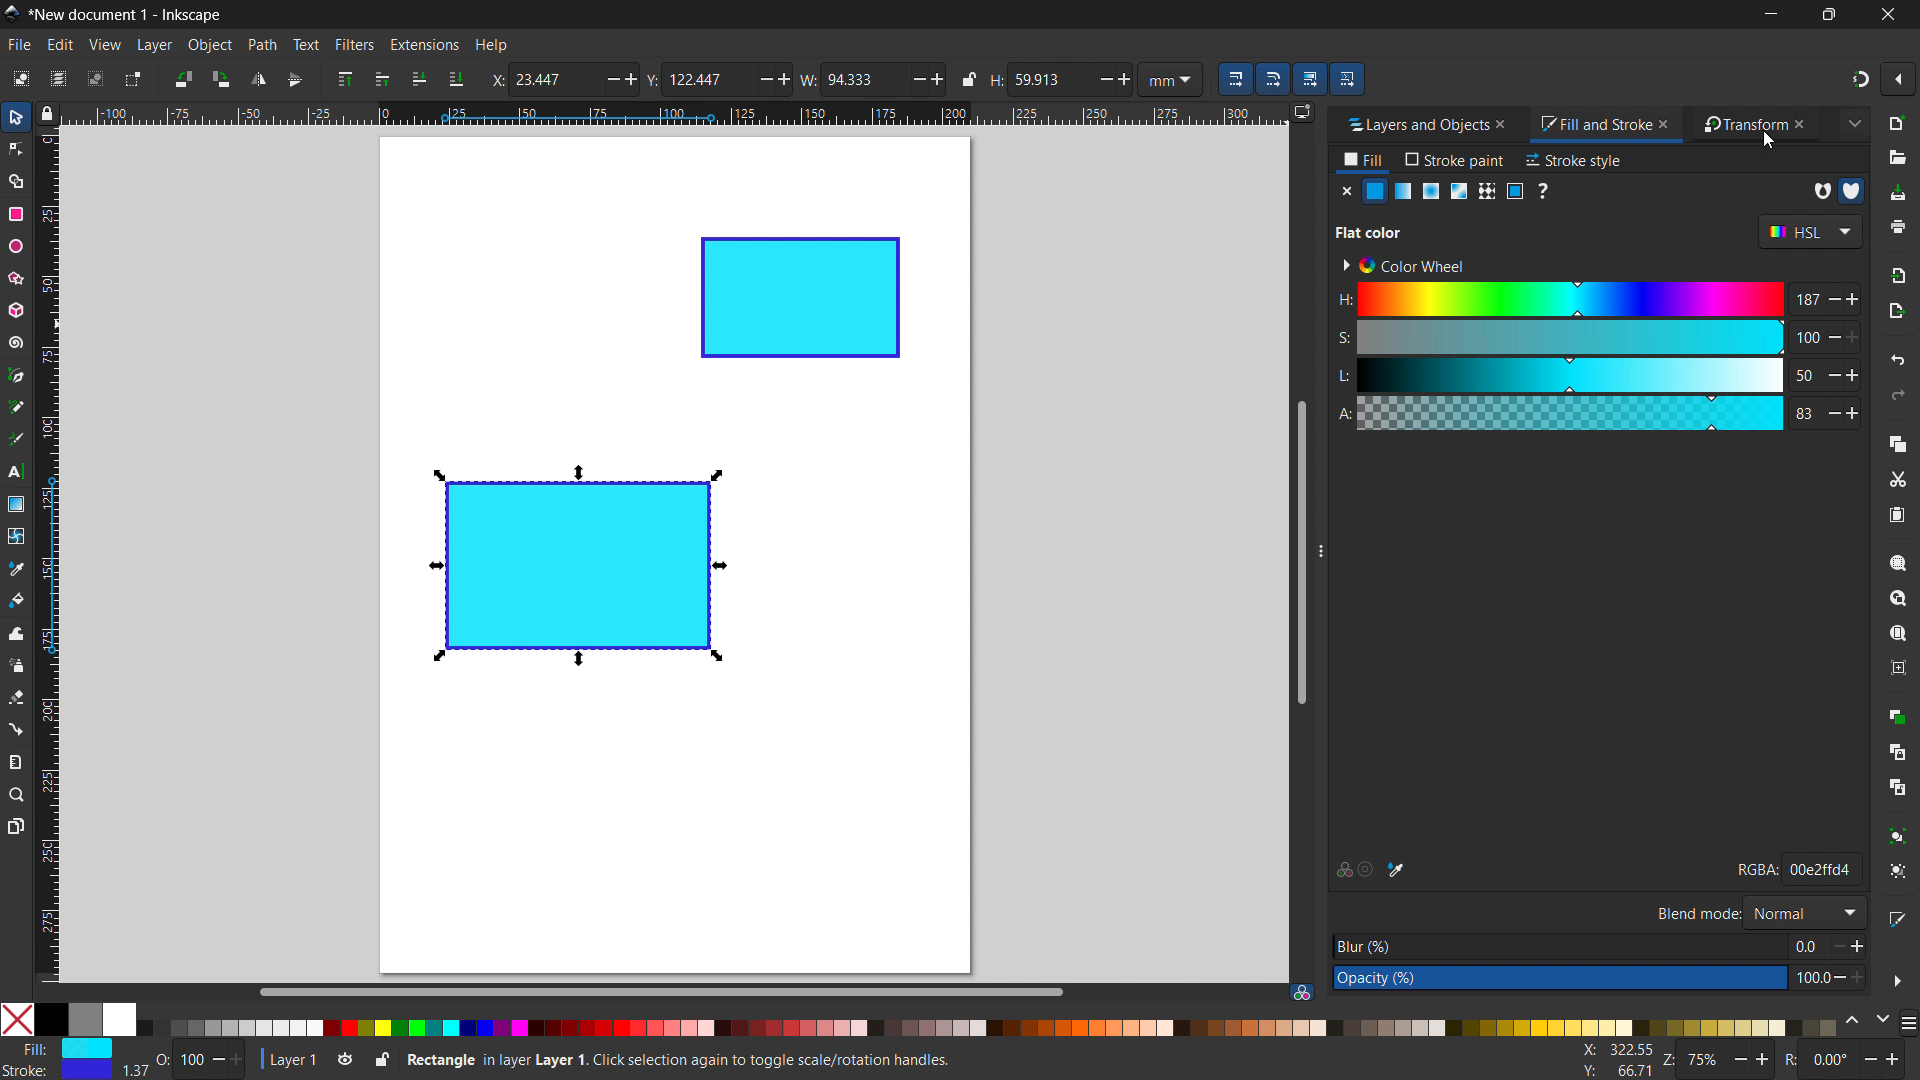 The width and height of the screenshot is (1920, 1080). What do you see at coordinates (1898, 598) in the screenshot?
I see `zoom drawing` at bounding box center [1898, 598].